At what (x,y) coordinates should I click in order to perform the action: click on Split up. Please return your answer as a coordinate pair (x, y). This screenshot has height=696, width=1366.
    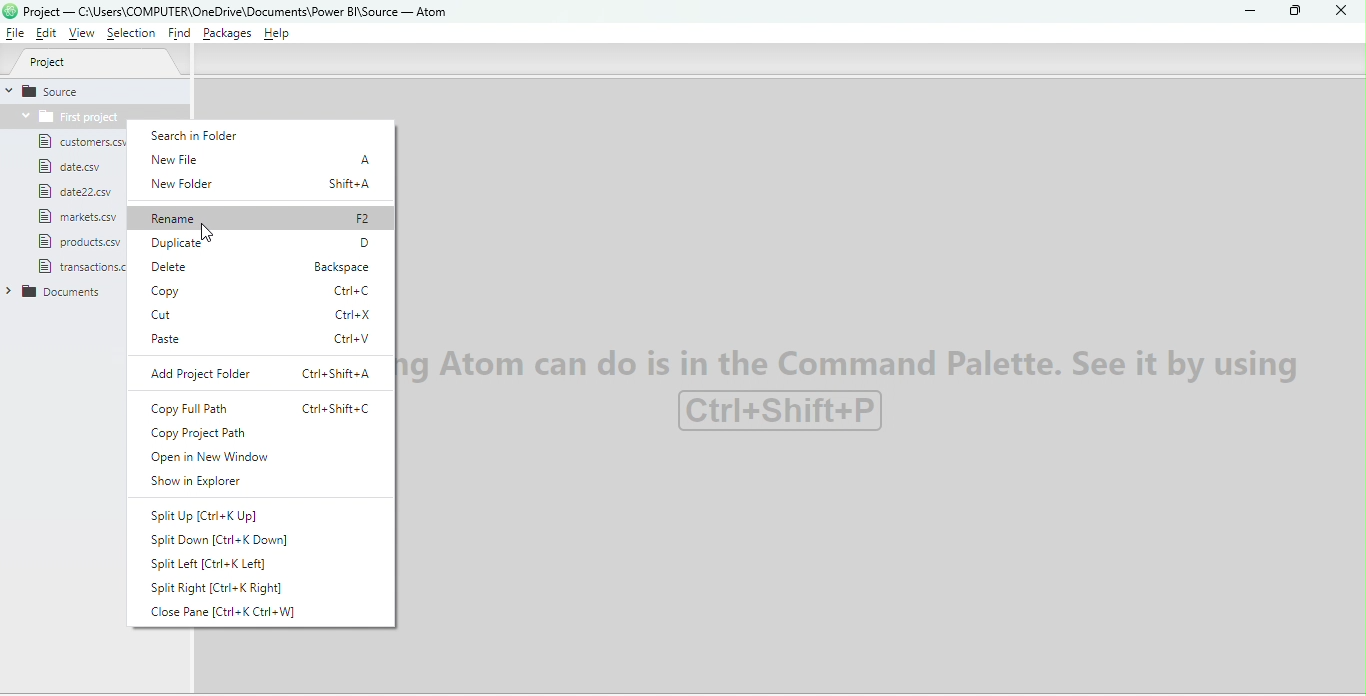
    Looking at the image, I should click on (212, 514).